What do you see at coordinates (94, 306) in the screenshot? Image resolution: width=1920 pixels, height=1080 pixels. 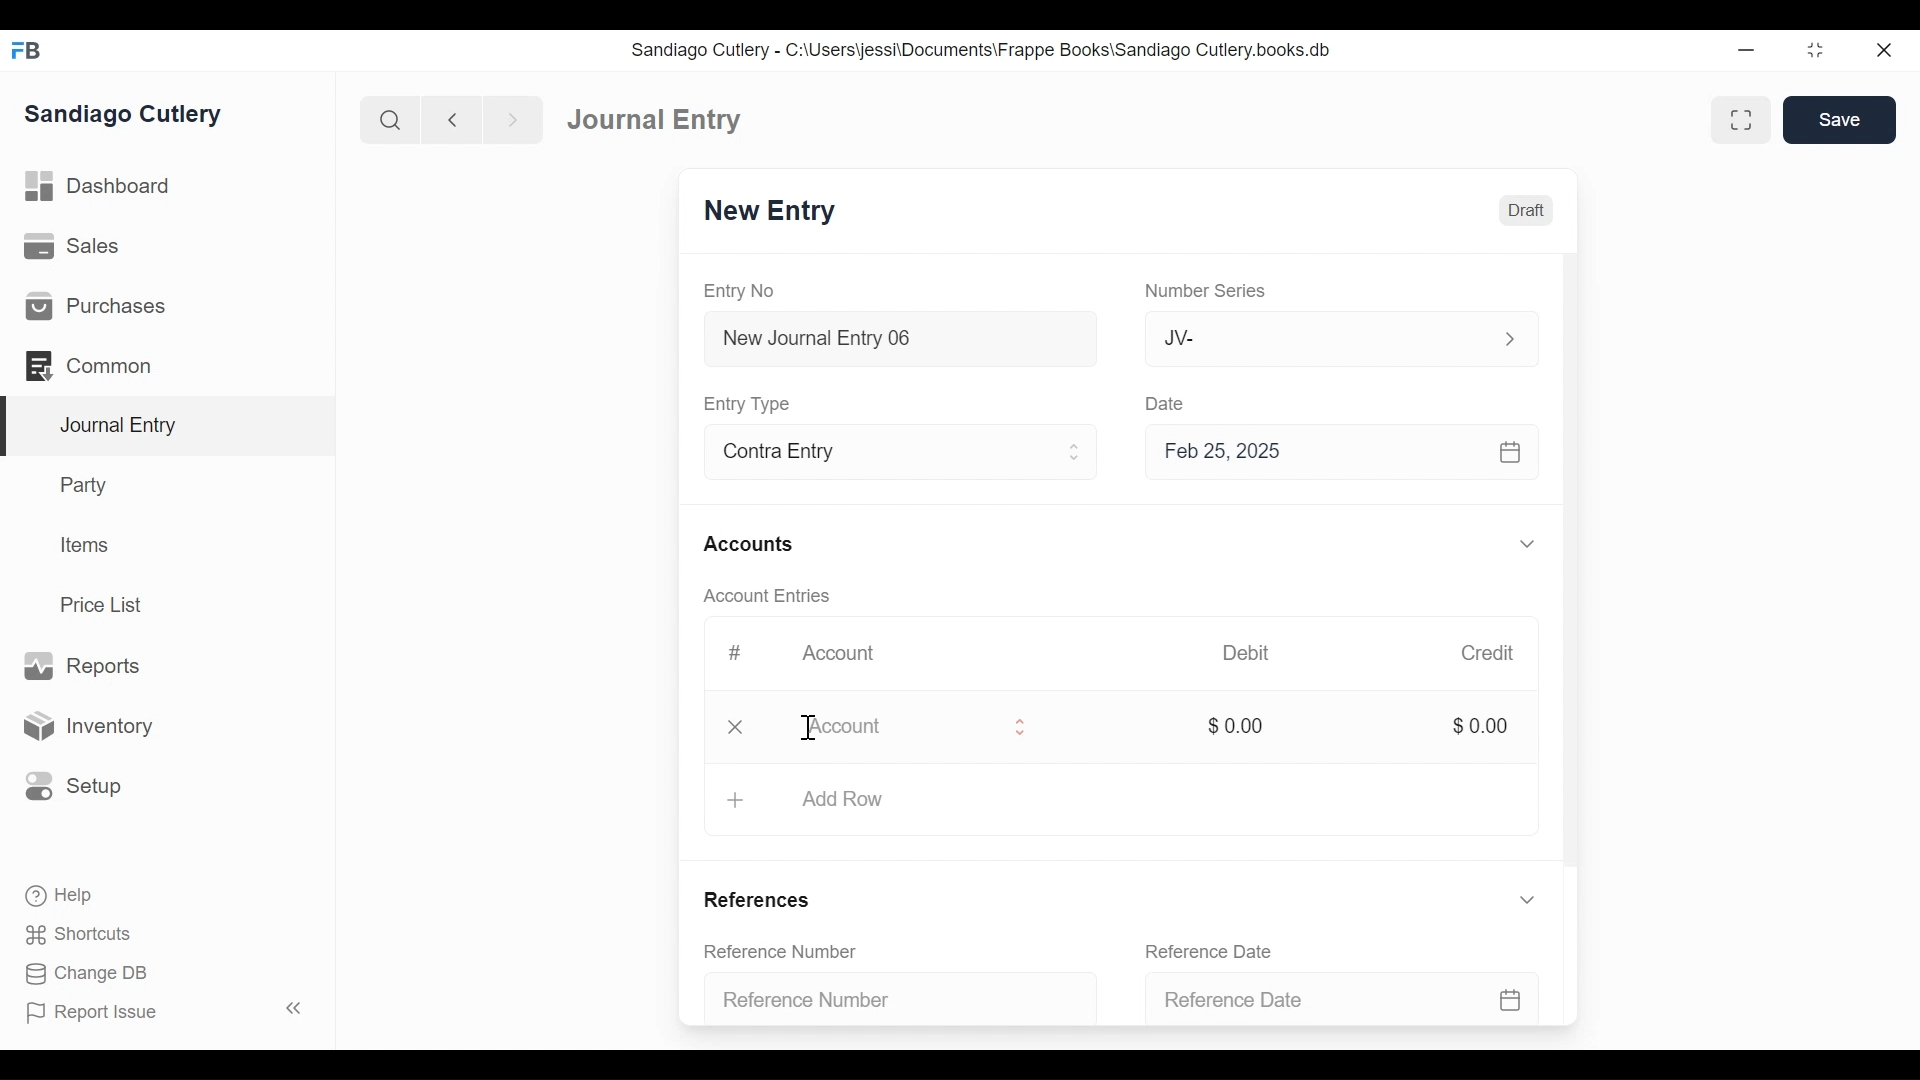 I see `Purchases` at bounding box center [94, 306].